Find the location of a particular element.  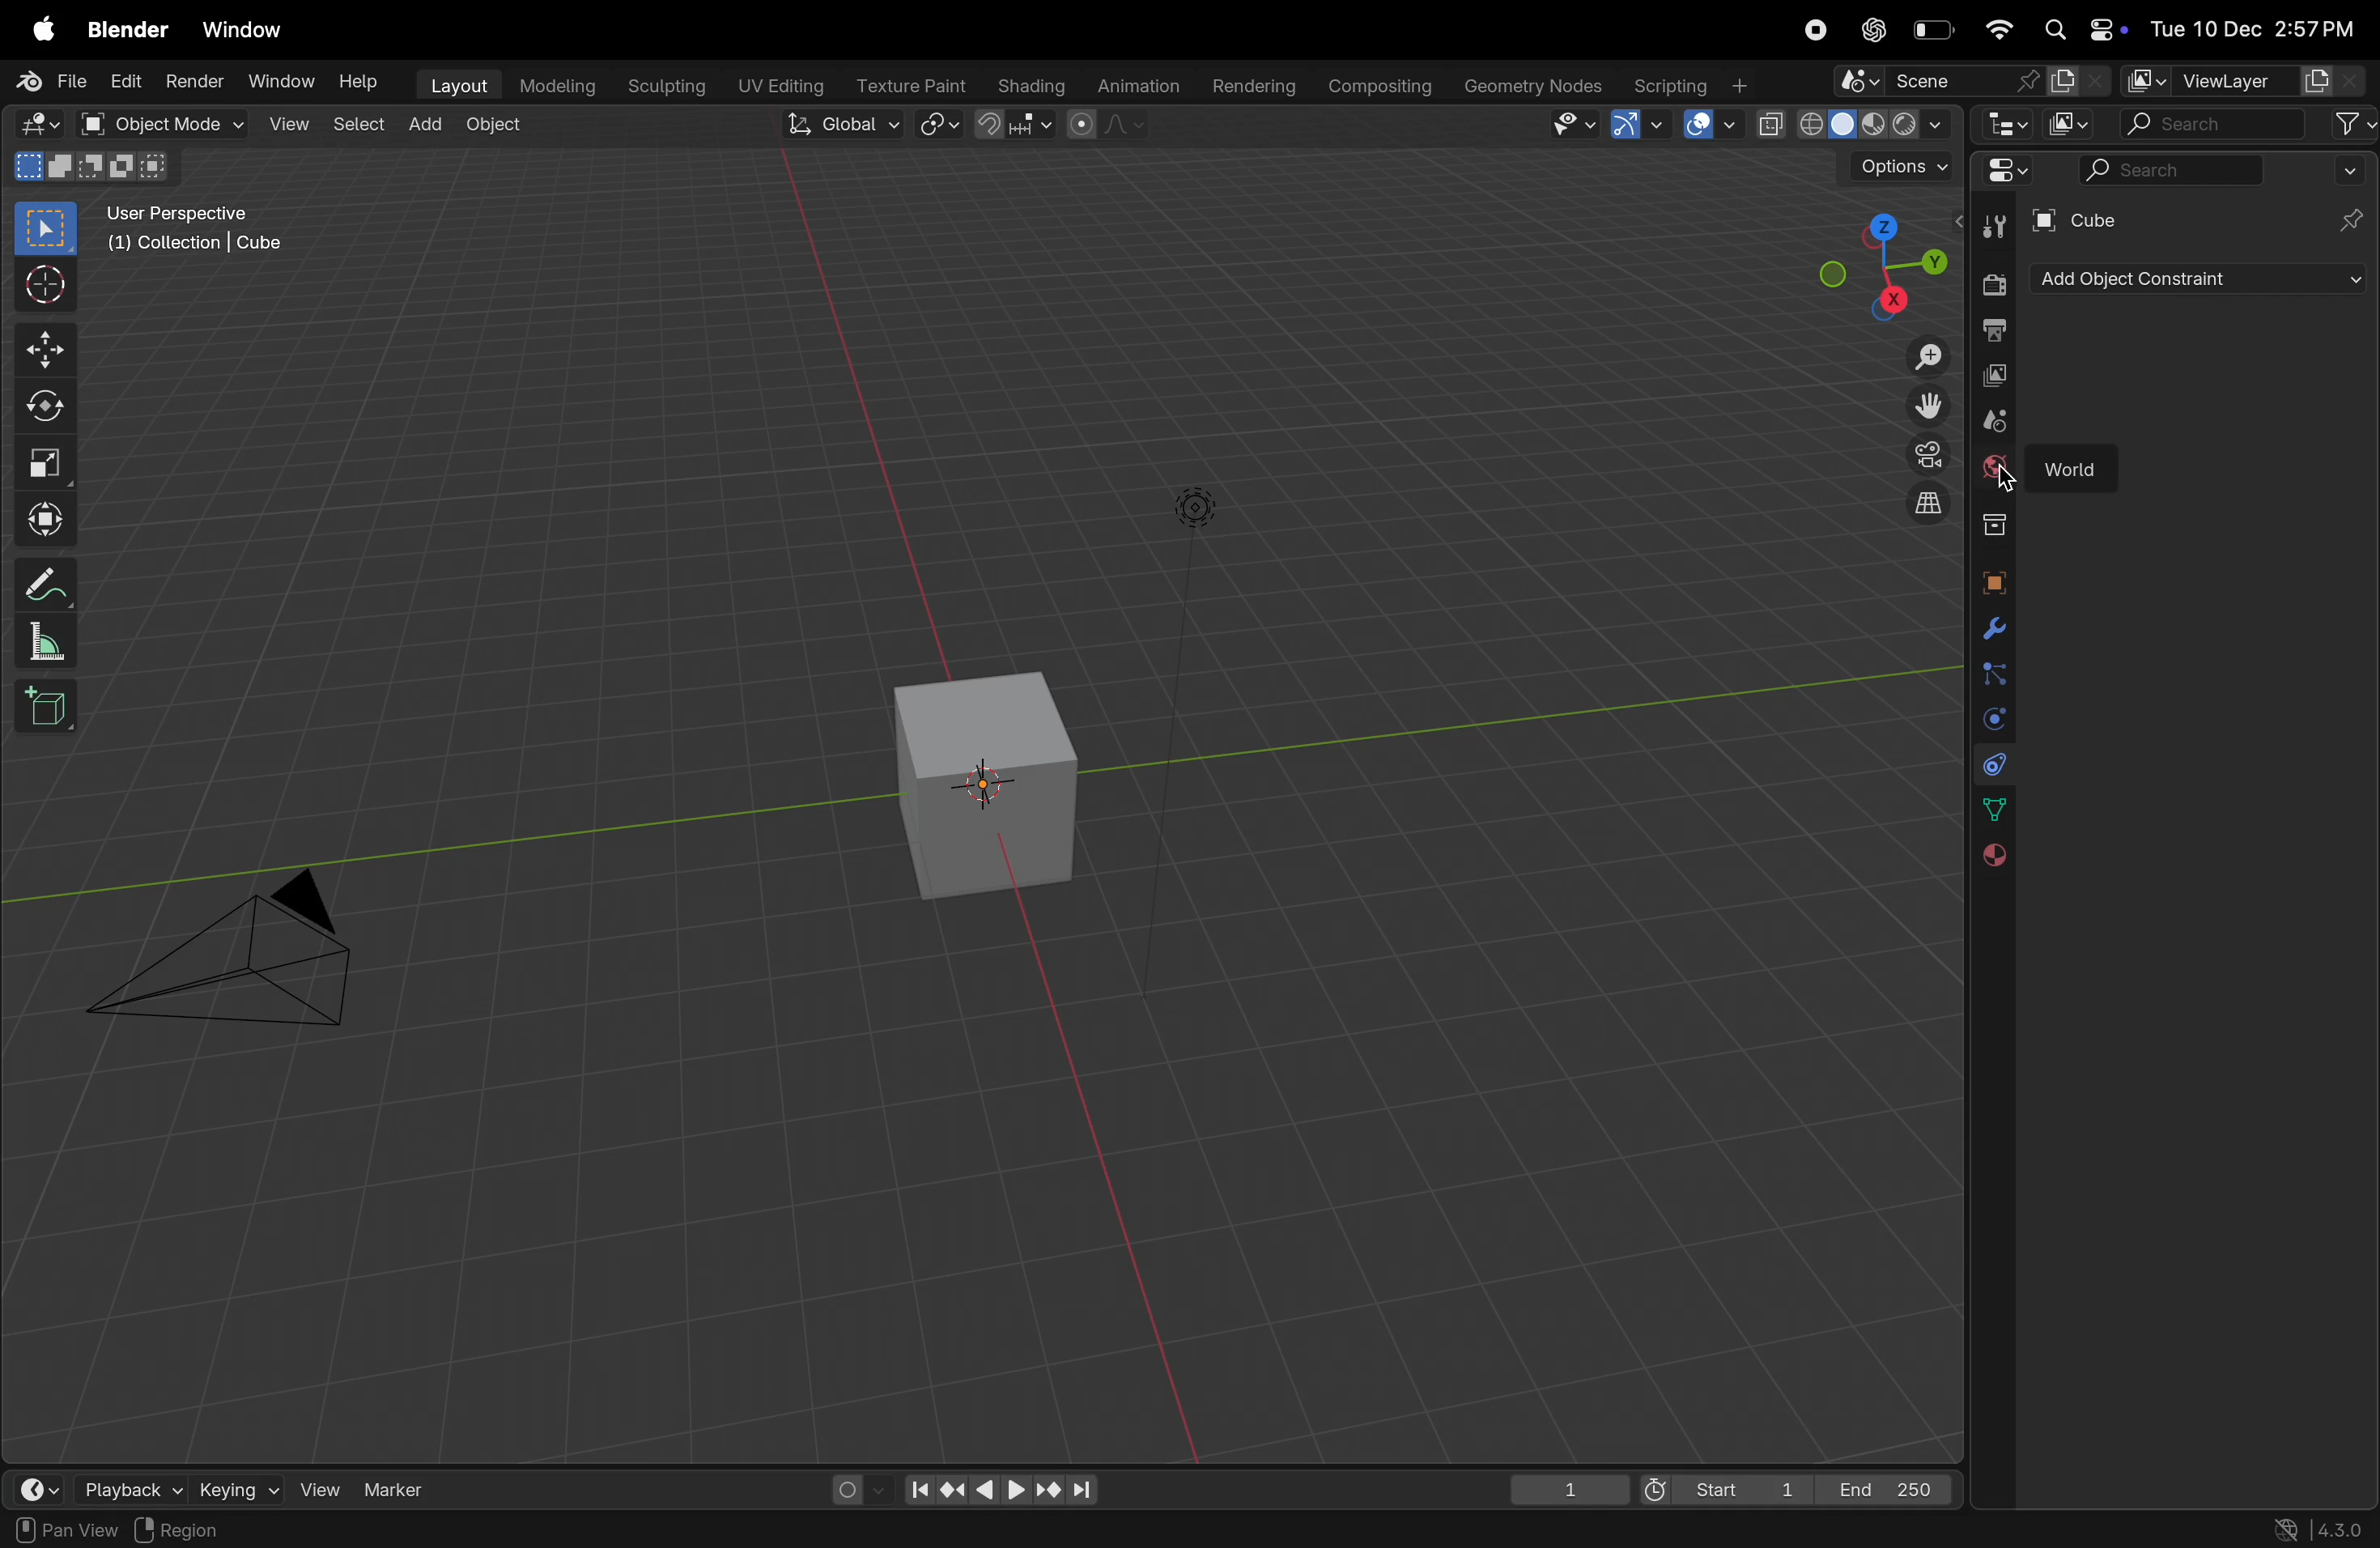

 is located at coordinates (128, 1489).